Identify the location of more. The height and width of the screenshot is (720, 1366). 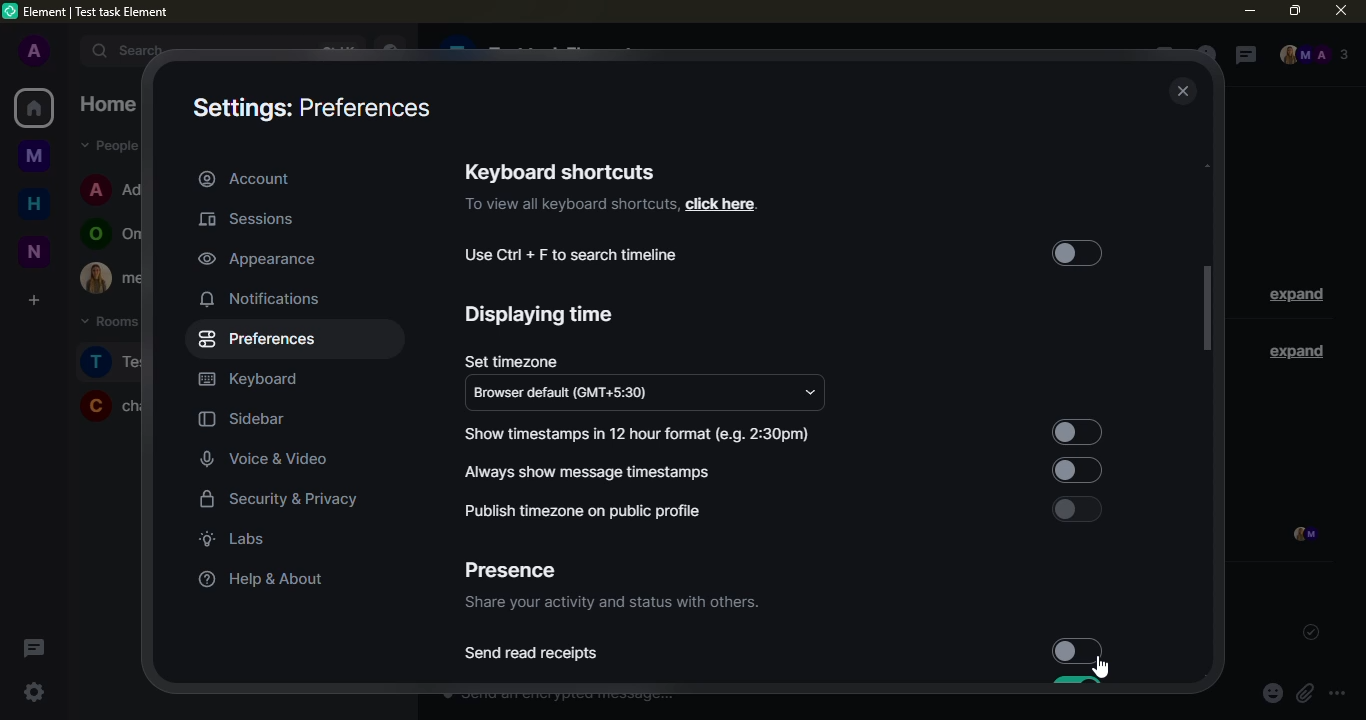
(1337, 694).